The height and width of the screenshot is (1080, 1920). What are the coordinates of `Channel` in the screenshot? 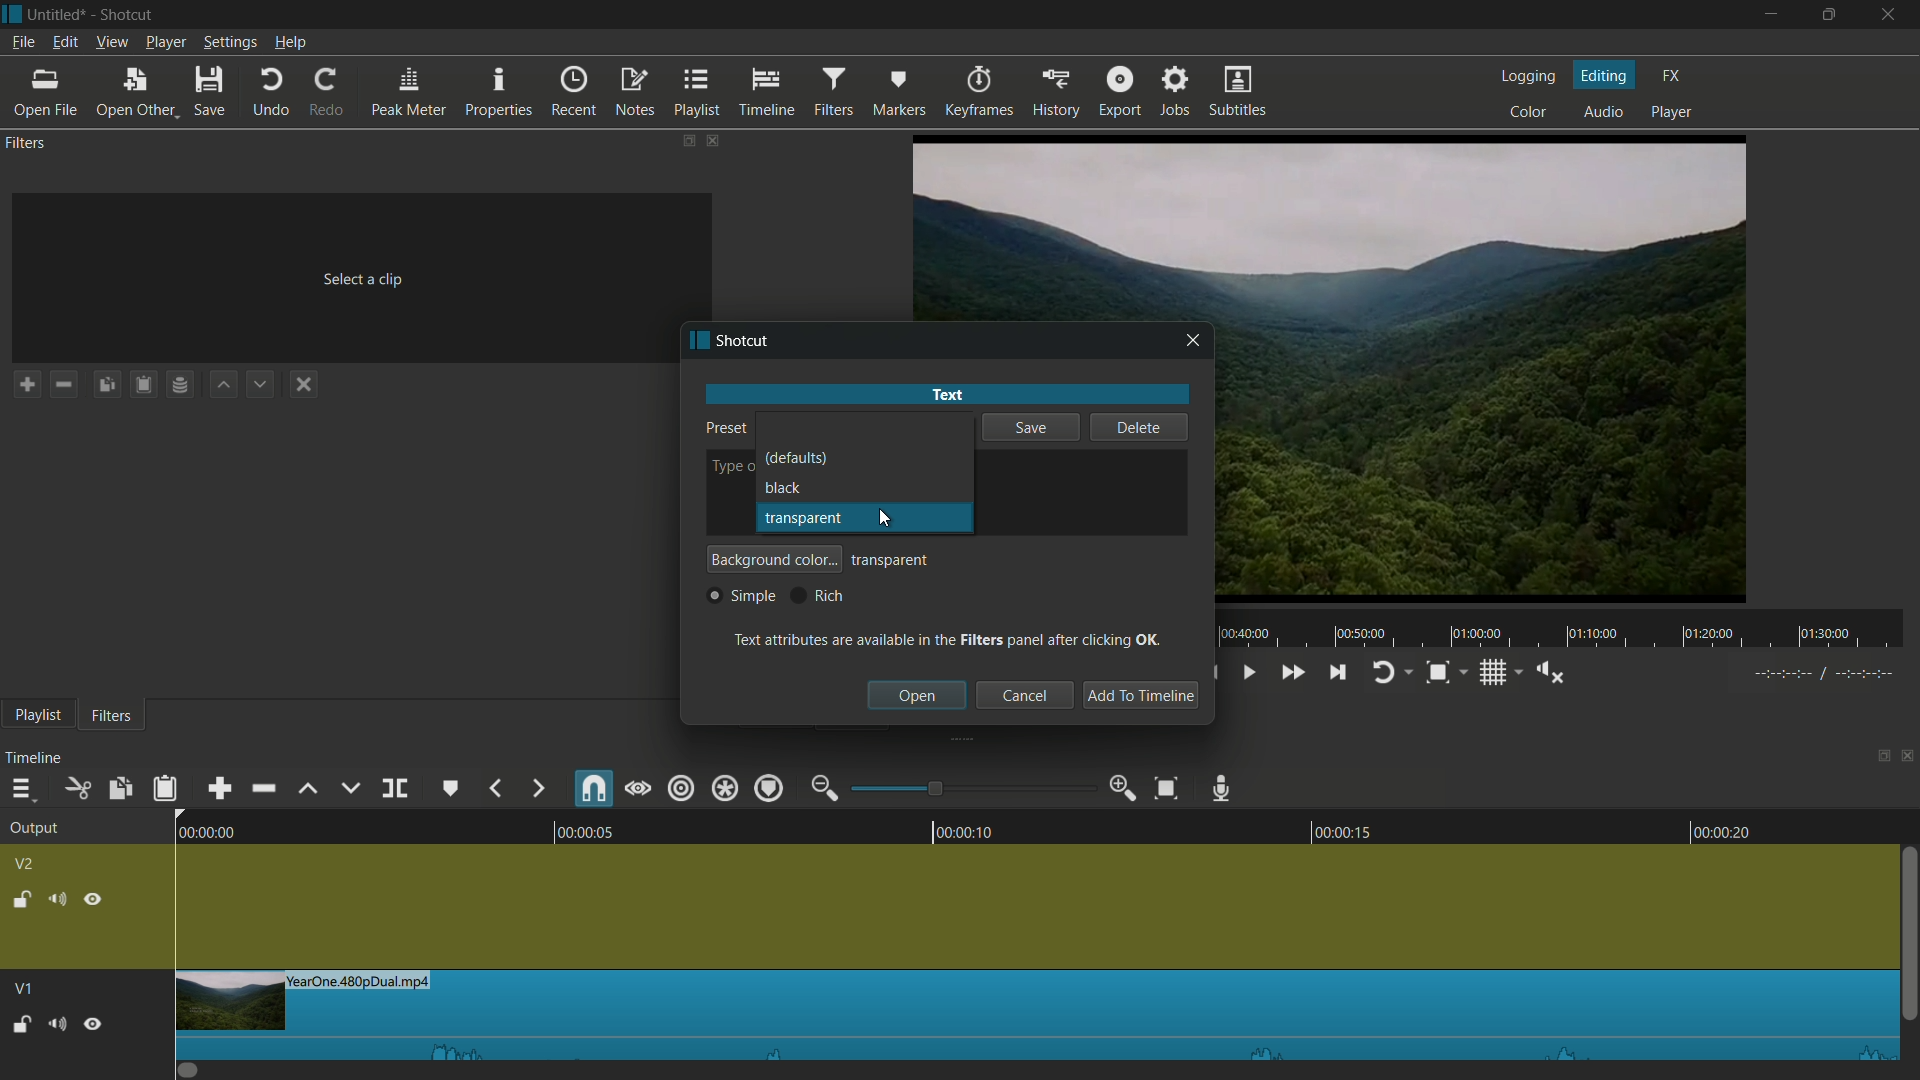 It's located at (181, 387).